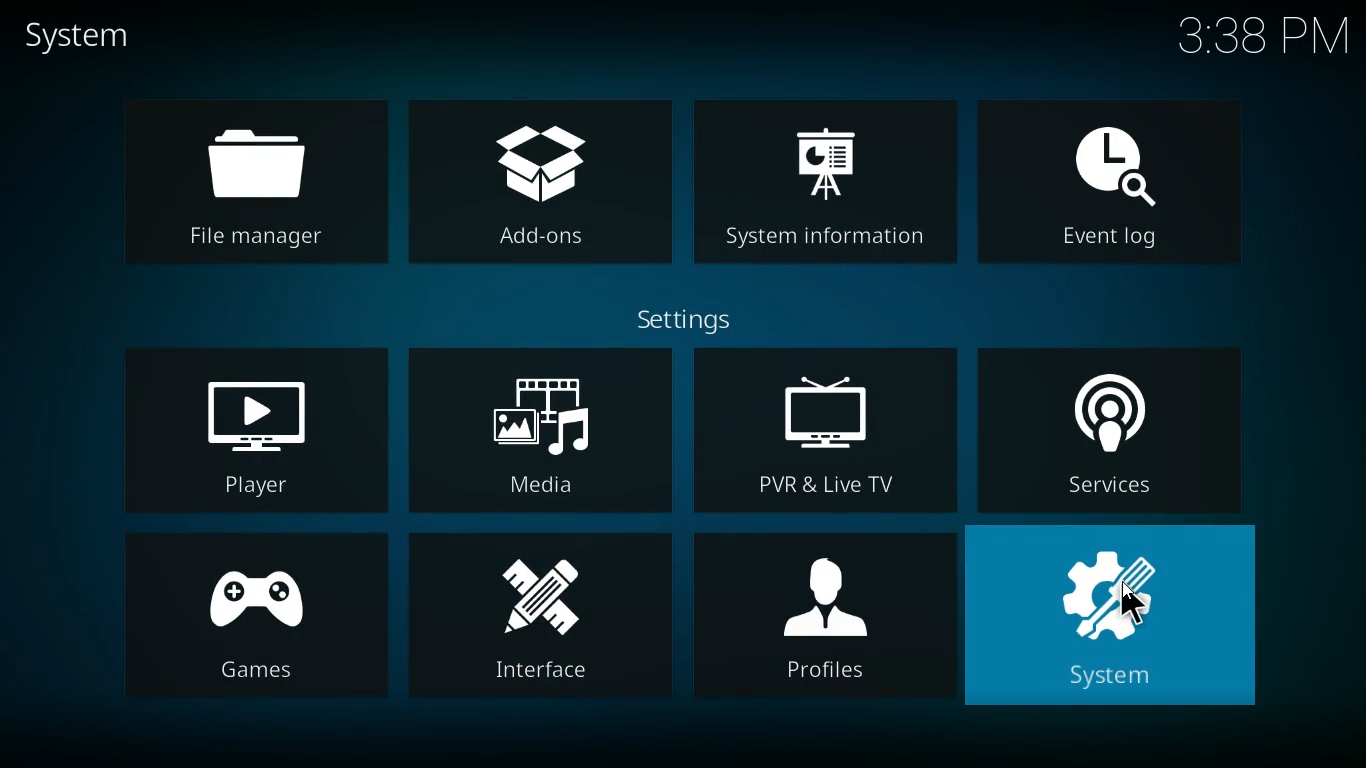 The height and width of the screenshot is (768, 1366). Describe the element at coordinates (686, 317) in the screenshot. I see `settings` at that location.